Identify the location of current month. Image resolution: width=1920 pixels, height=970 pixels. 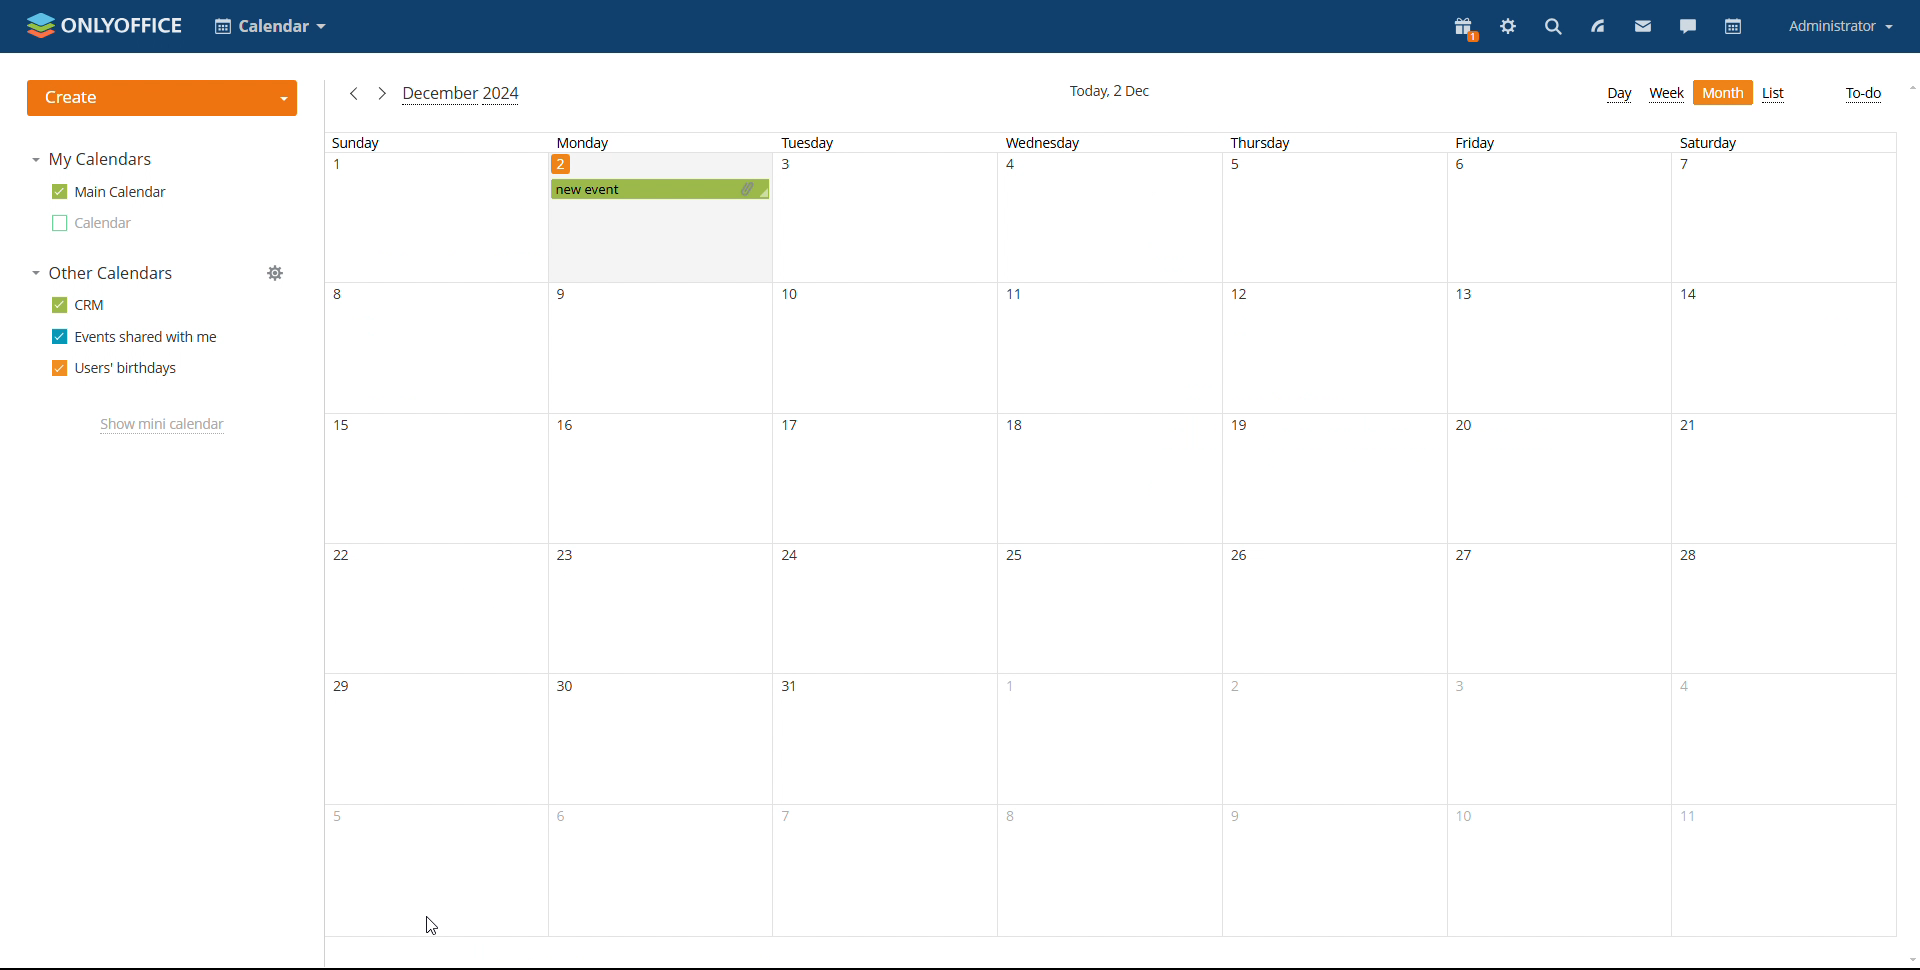
(462, 95).